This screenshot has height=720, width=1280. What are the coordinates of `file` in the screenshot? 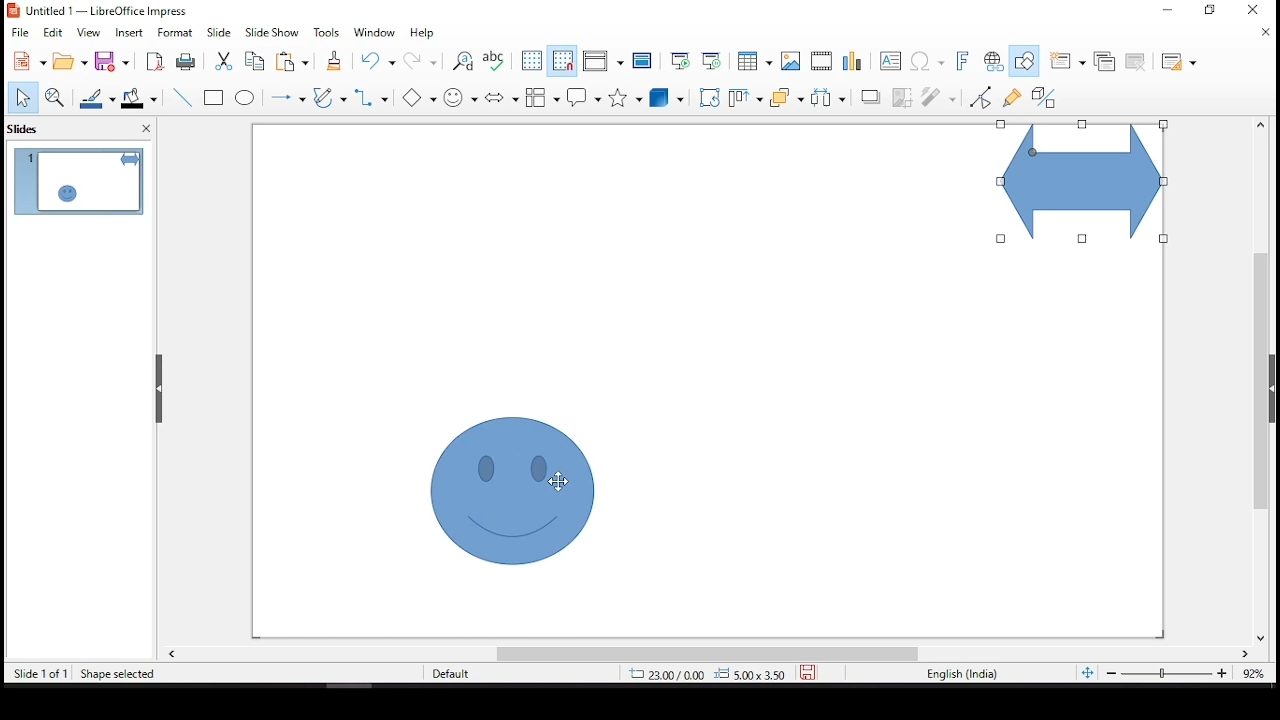 It's located at (20, 31).